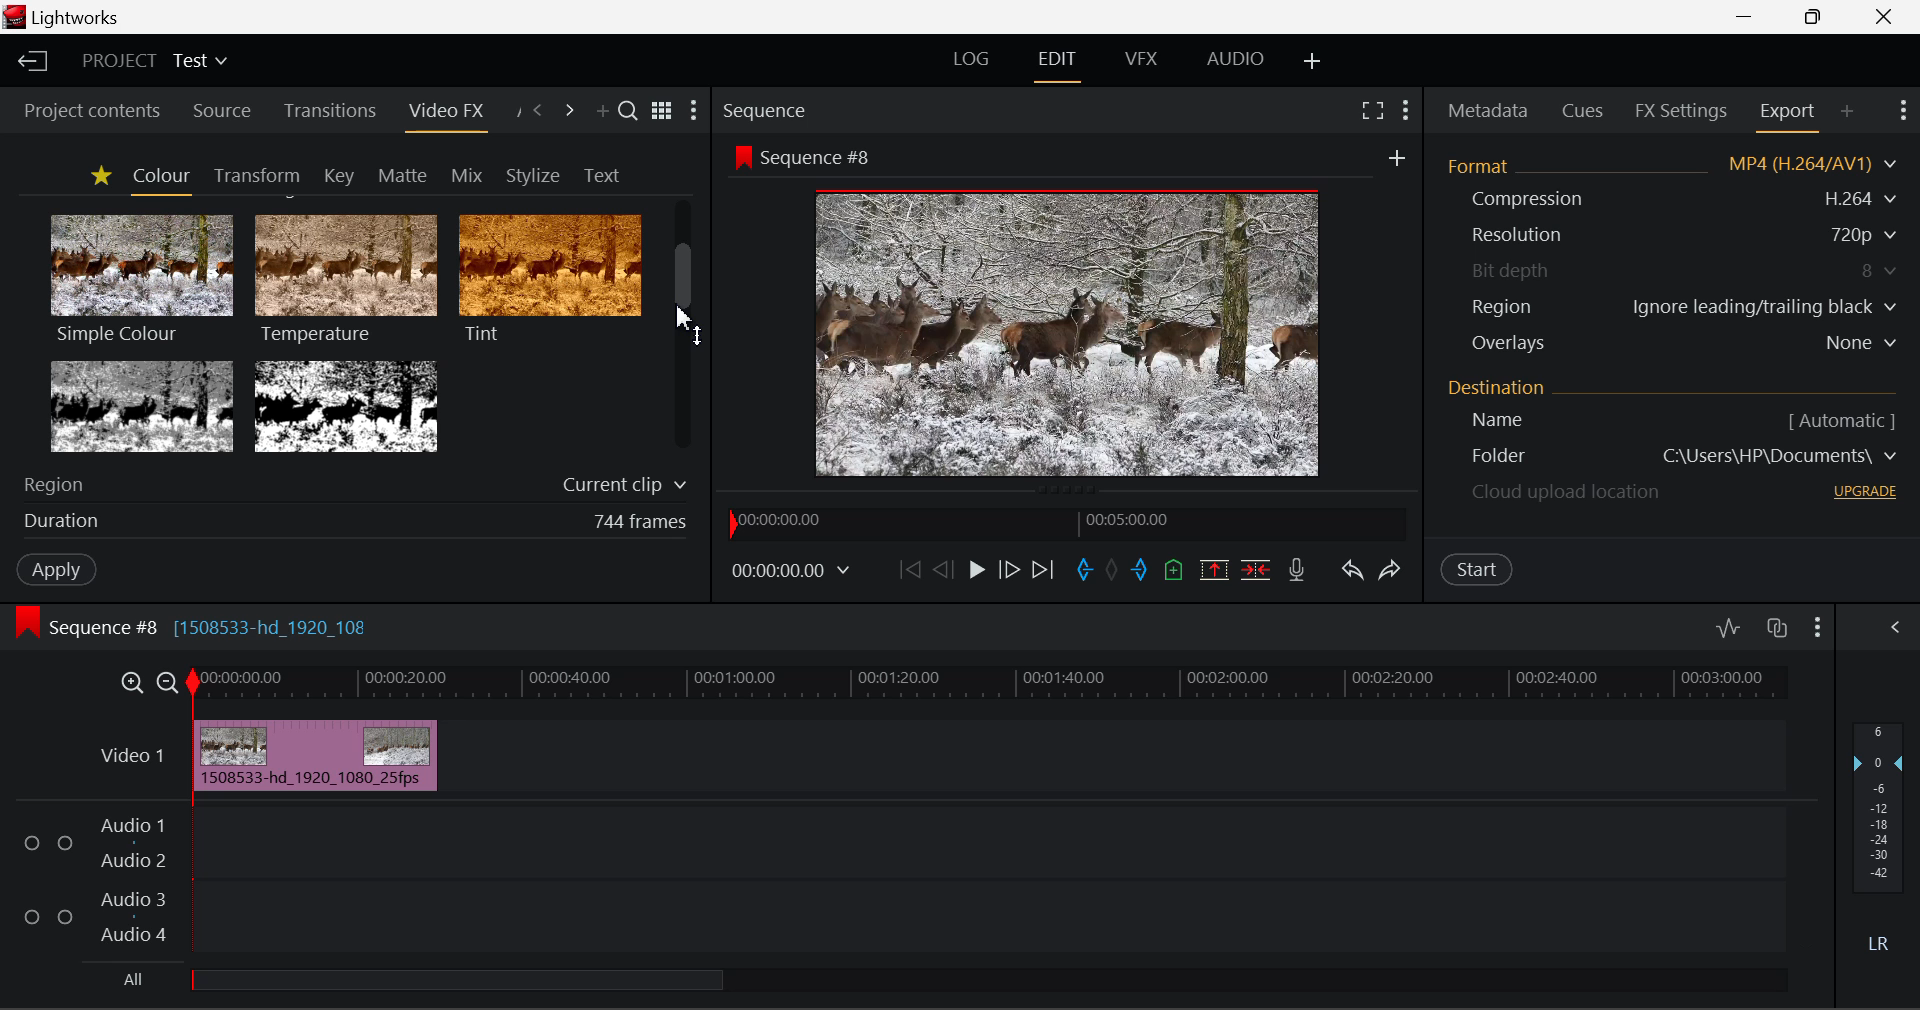 The image size is (1920, 1010). I want to click on Colour, so click(158, 177).